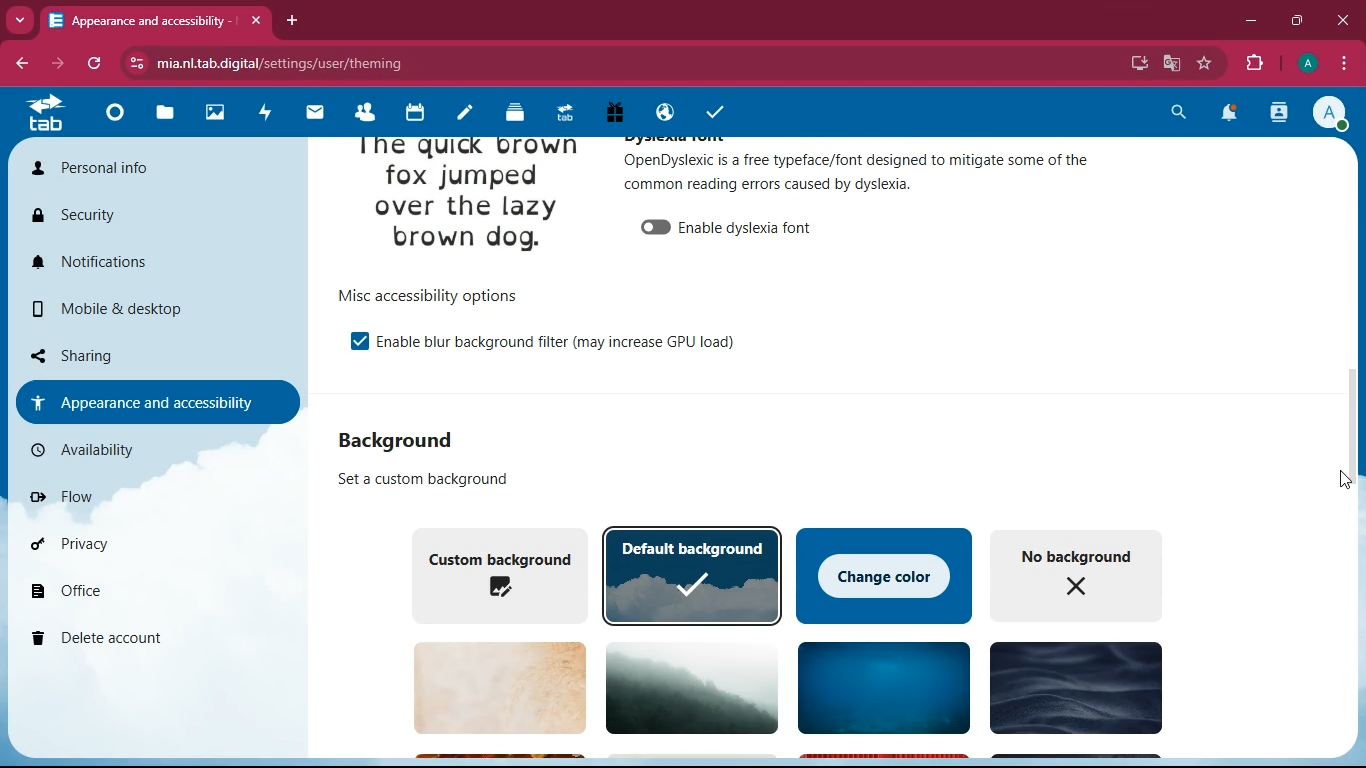  Describe the element at coordinates (143, 496) in the screenshot. I see `flow` at that location.